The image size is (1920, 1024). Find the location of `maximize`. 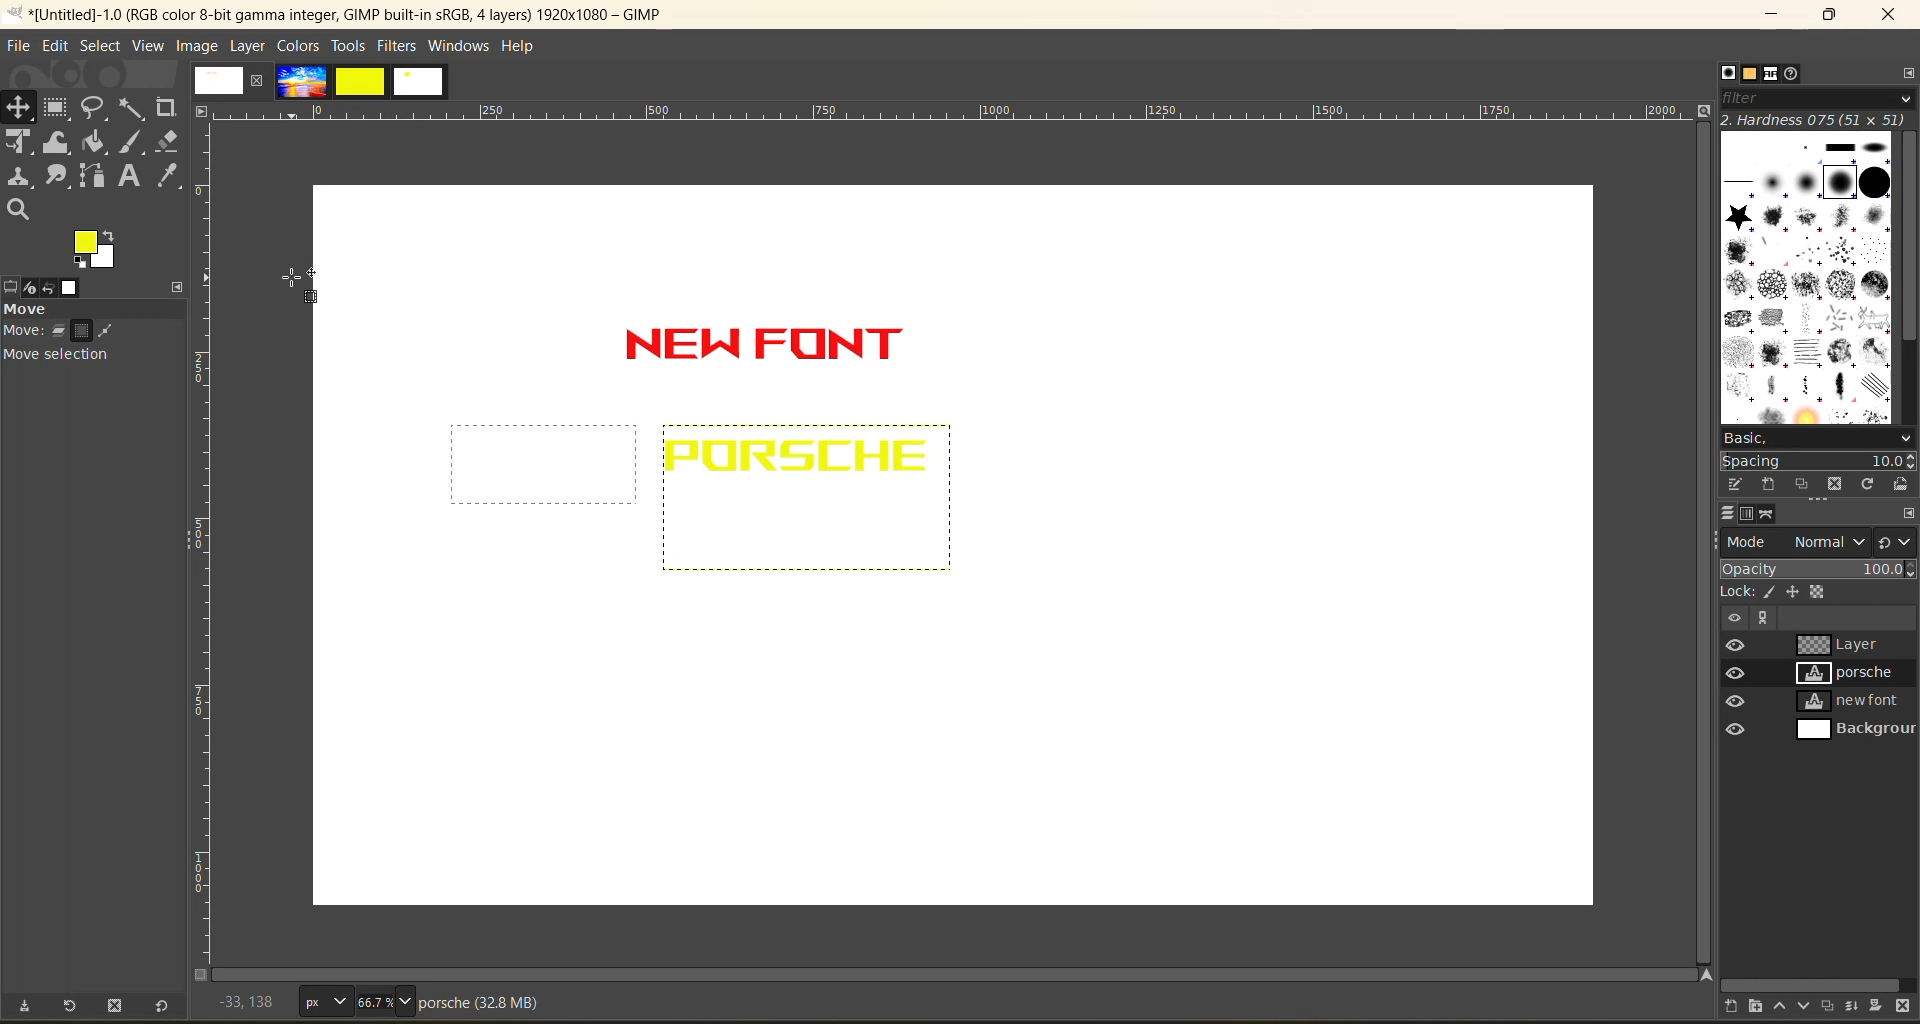

maximize is located at coordinates (1825, 17).